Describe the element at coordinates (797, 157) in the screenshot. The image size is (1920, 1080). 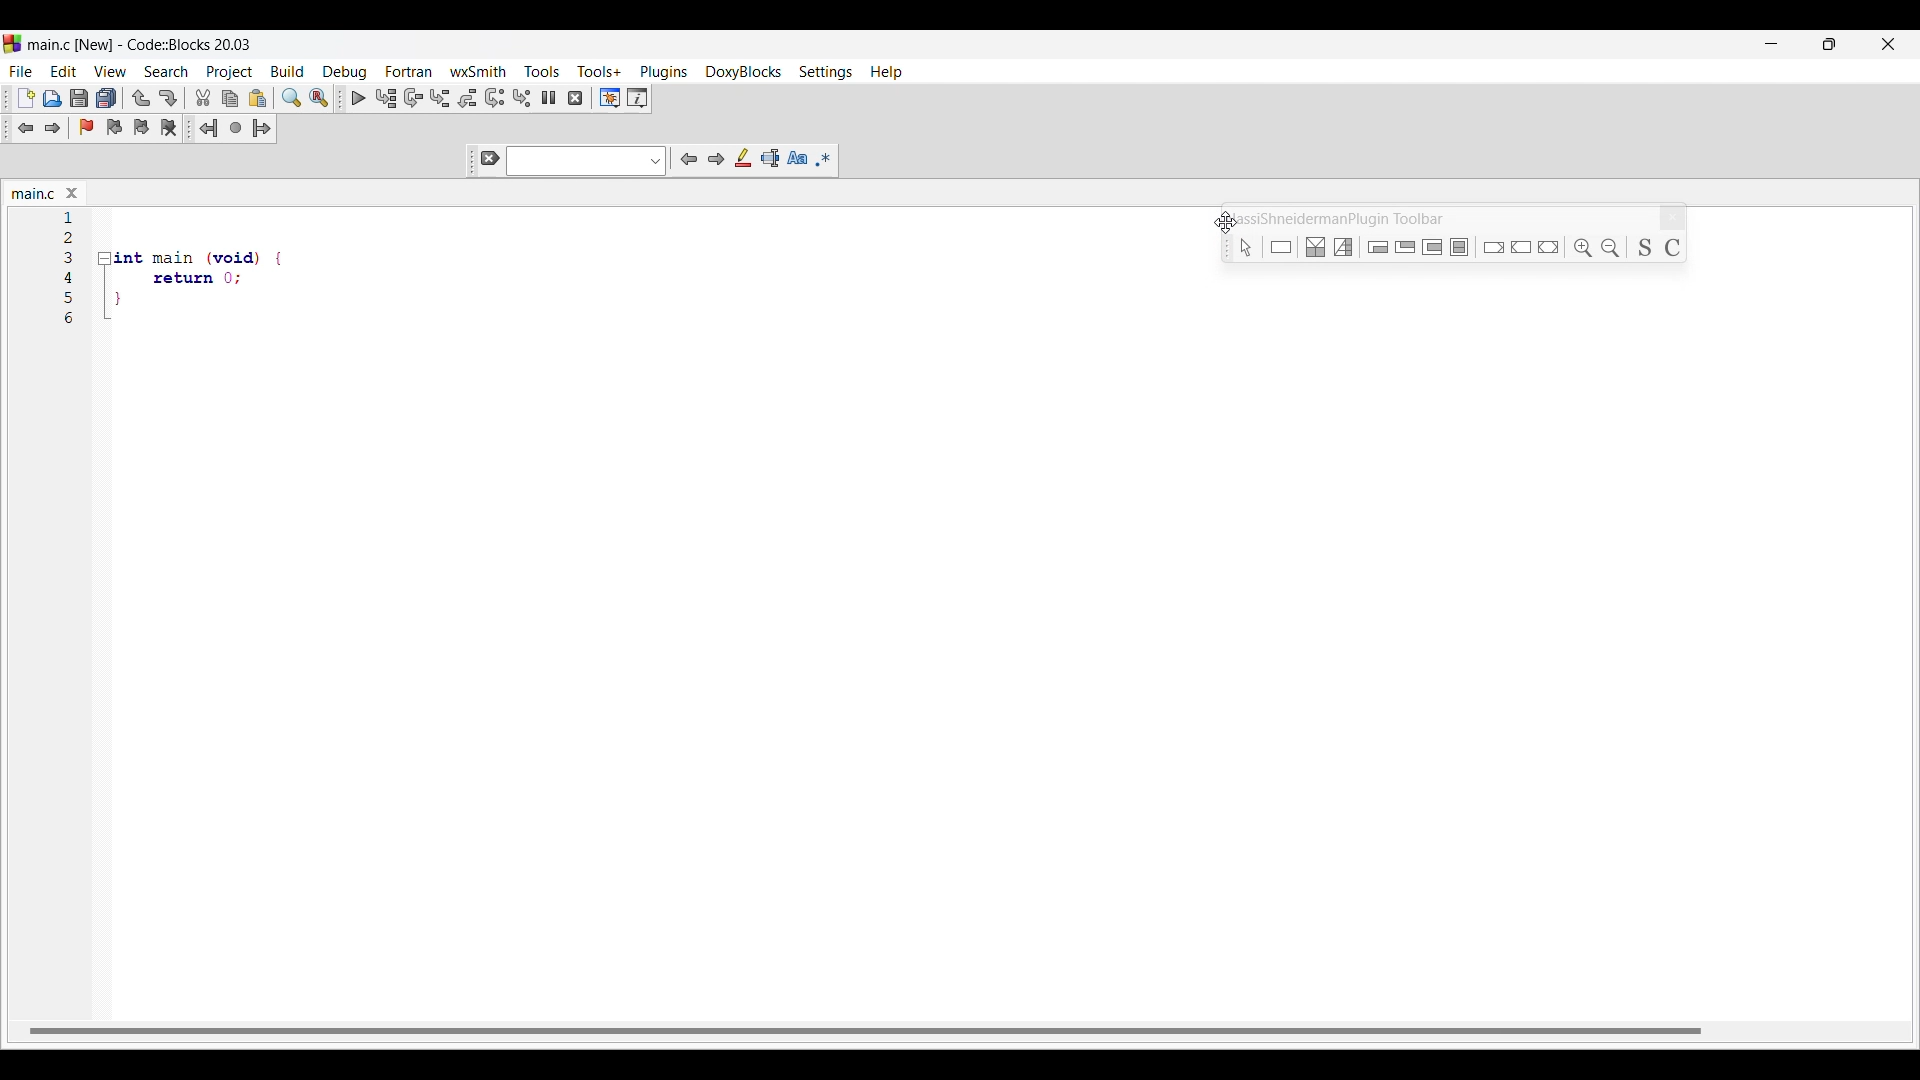
I see `Match case` at that location.